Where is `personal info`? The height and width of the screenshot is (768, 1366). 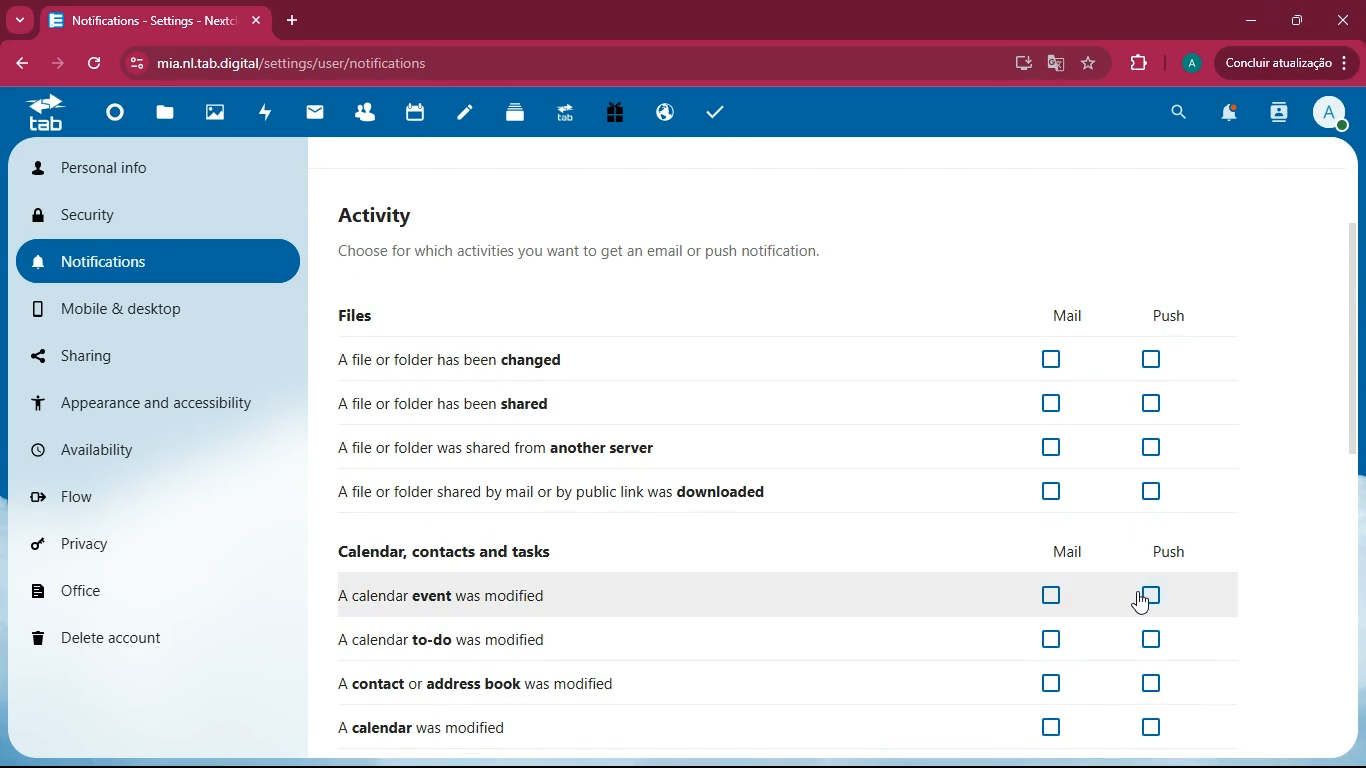 personal info is located at coordinates (160, 167).